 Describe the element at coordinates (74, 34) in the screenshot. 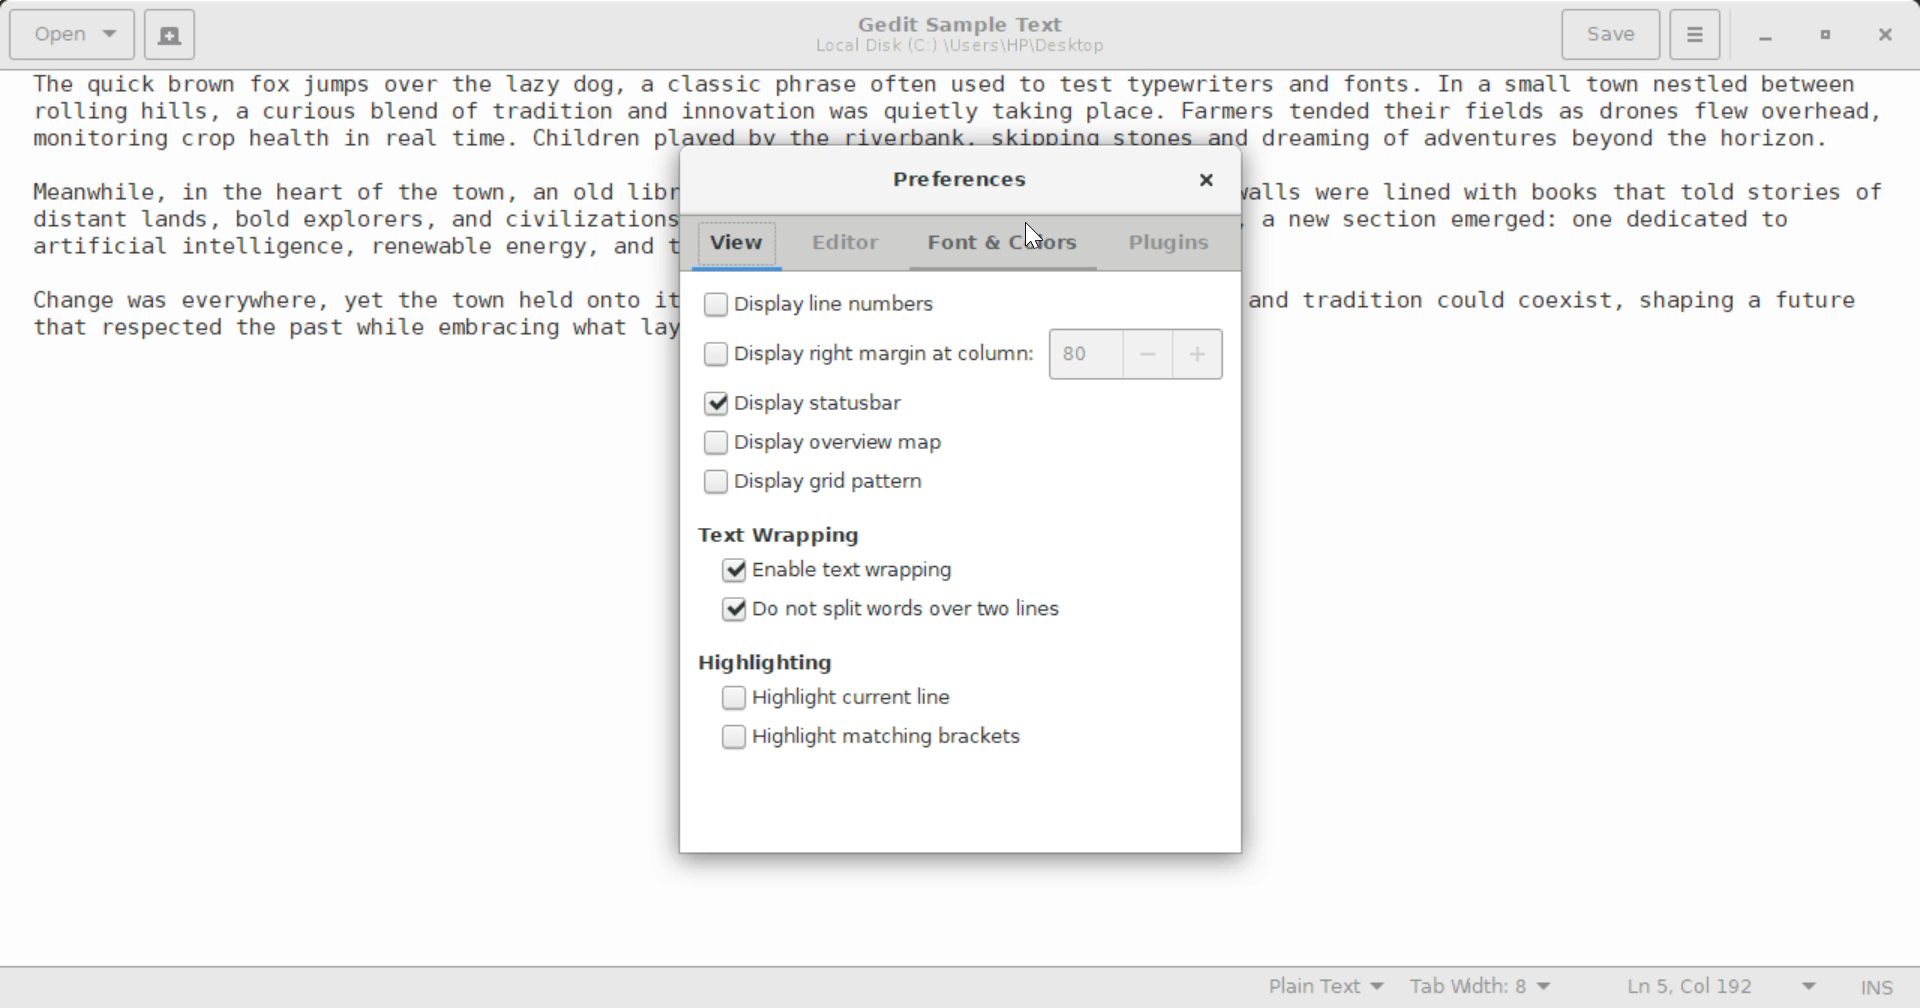

I see `Open Documents` at that location.